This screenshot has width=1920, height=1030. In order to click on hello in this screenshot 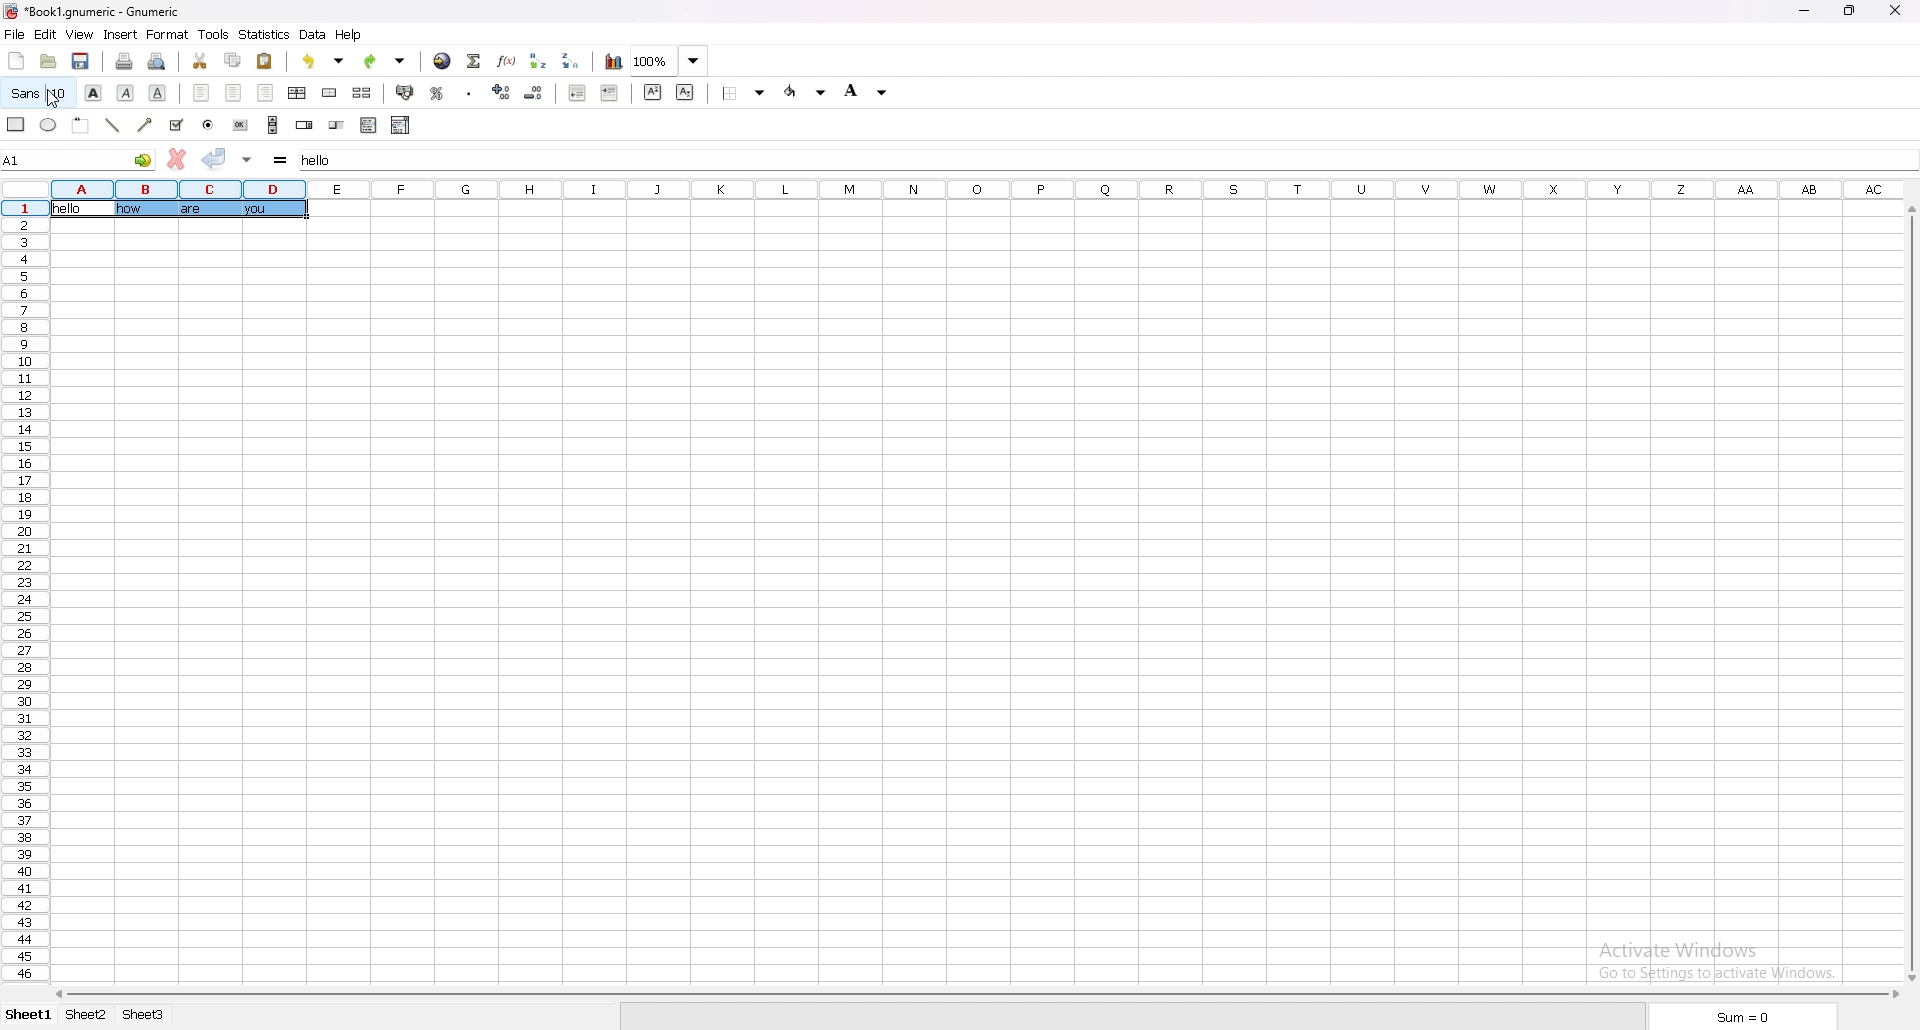, I will do `click(73, 210)`.